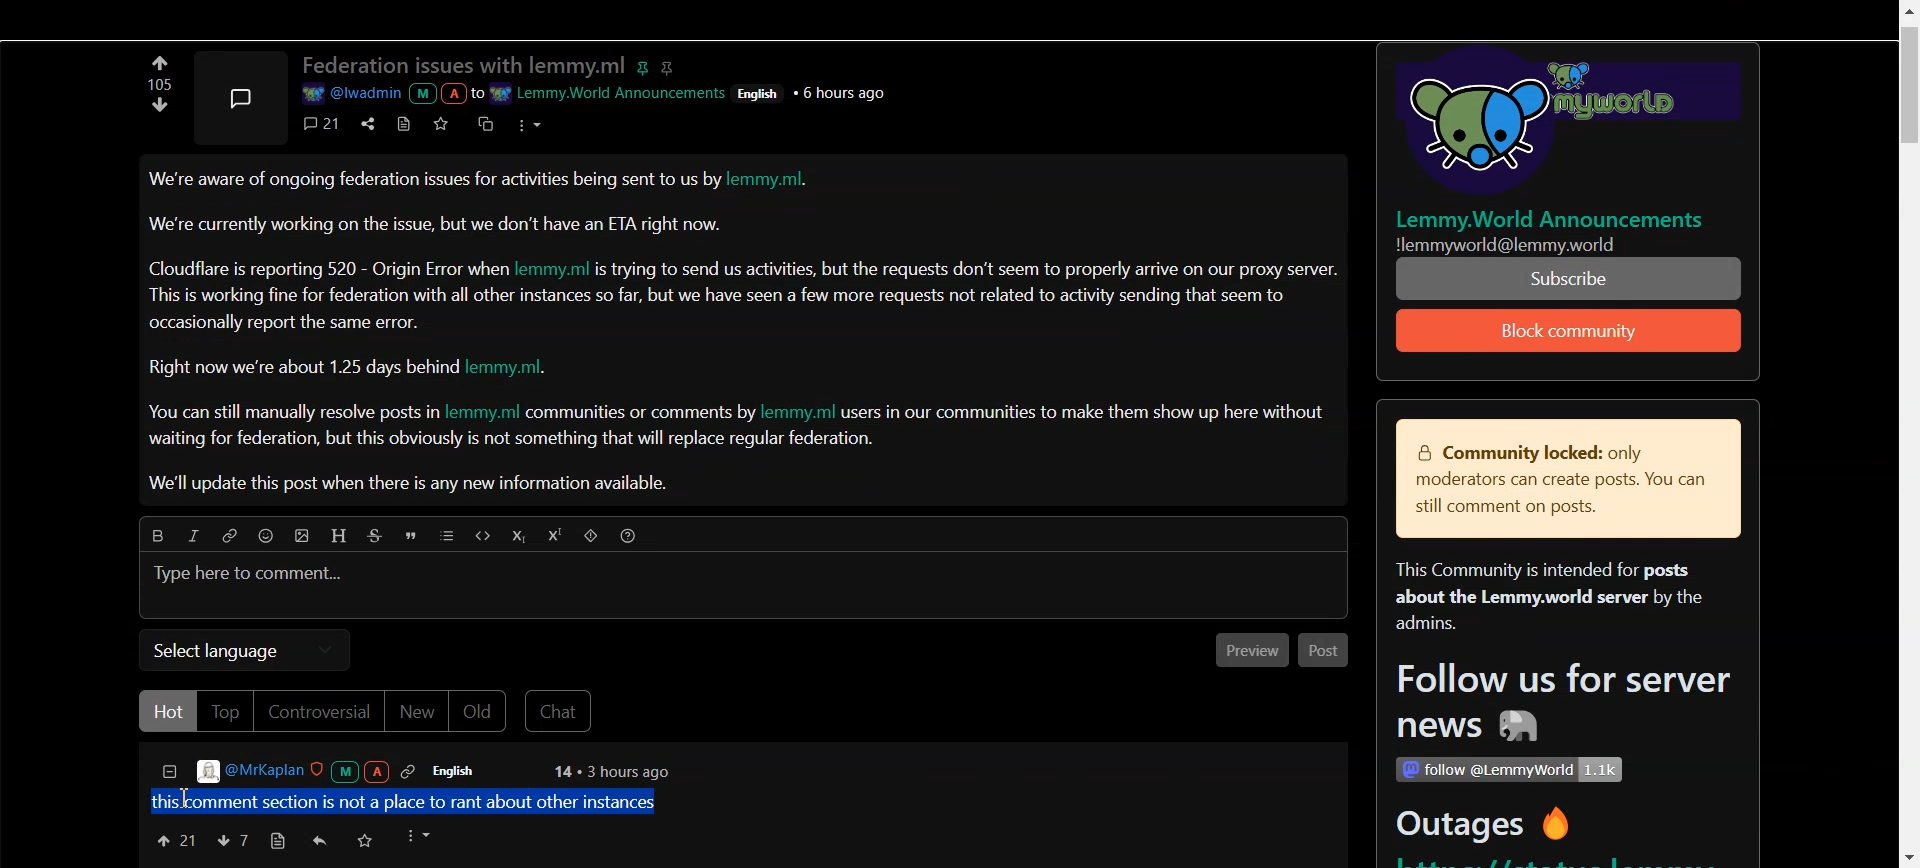 The height and width of the screenshot is (868, 1920). Describe the element at coordinates (527, 123) in the screenshot. I see `options` at that location.